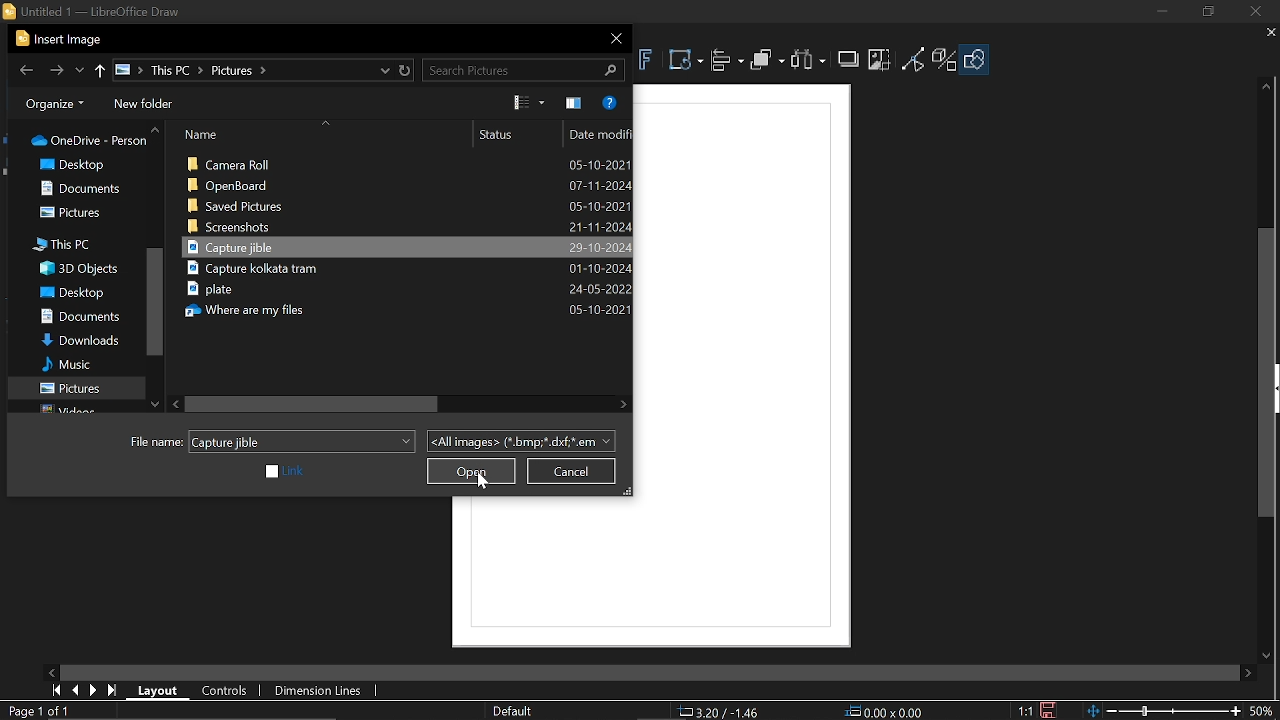 Image resolution: width=1280 pixels, height=720 pixels. I want to click on Organize, so click(54, 106).